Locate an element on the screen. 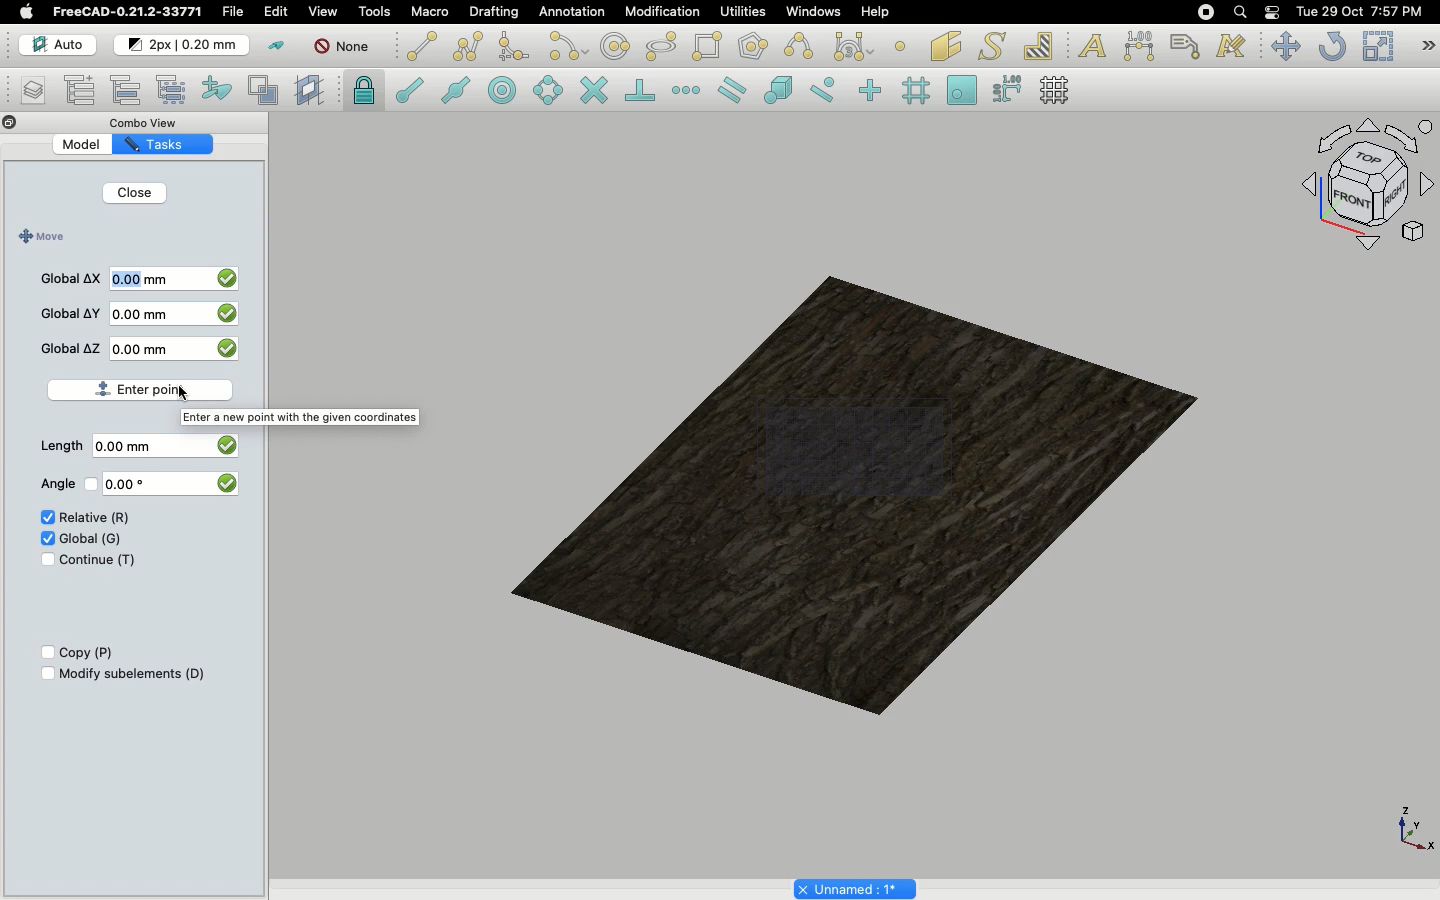 This screenshot has height=900, width=1440. Project name is located at coordinates (857, 887).